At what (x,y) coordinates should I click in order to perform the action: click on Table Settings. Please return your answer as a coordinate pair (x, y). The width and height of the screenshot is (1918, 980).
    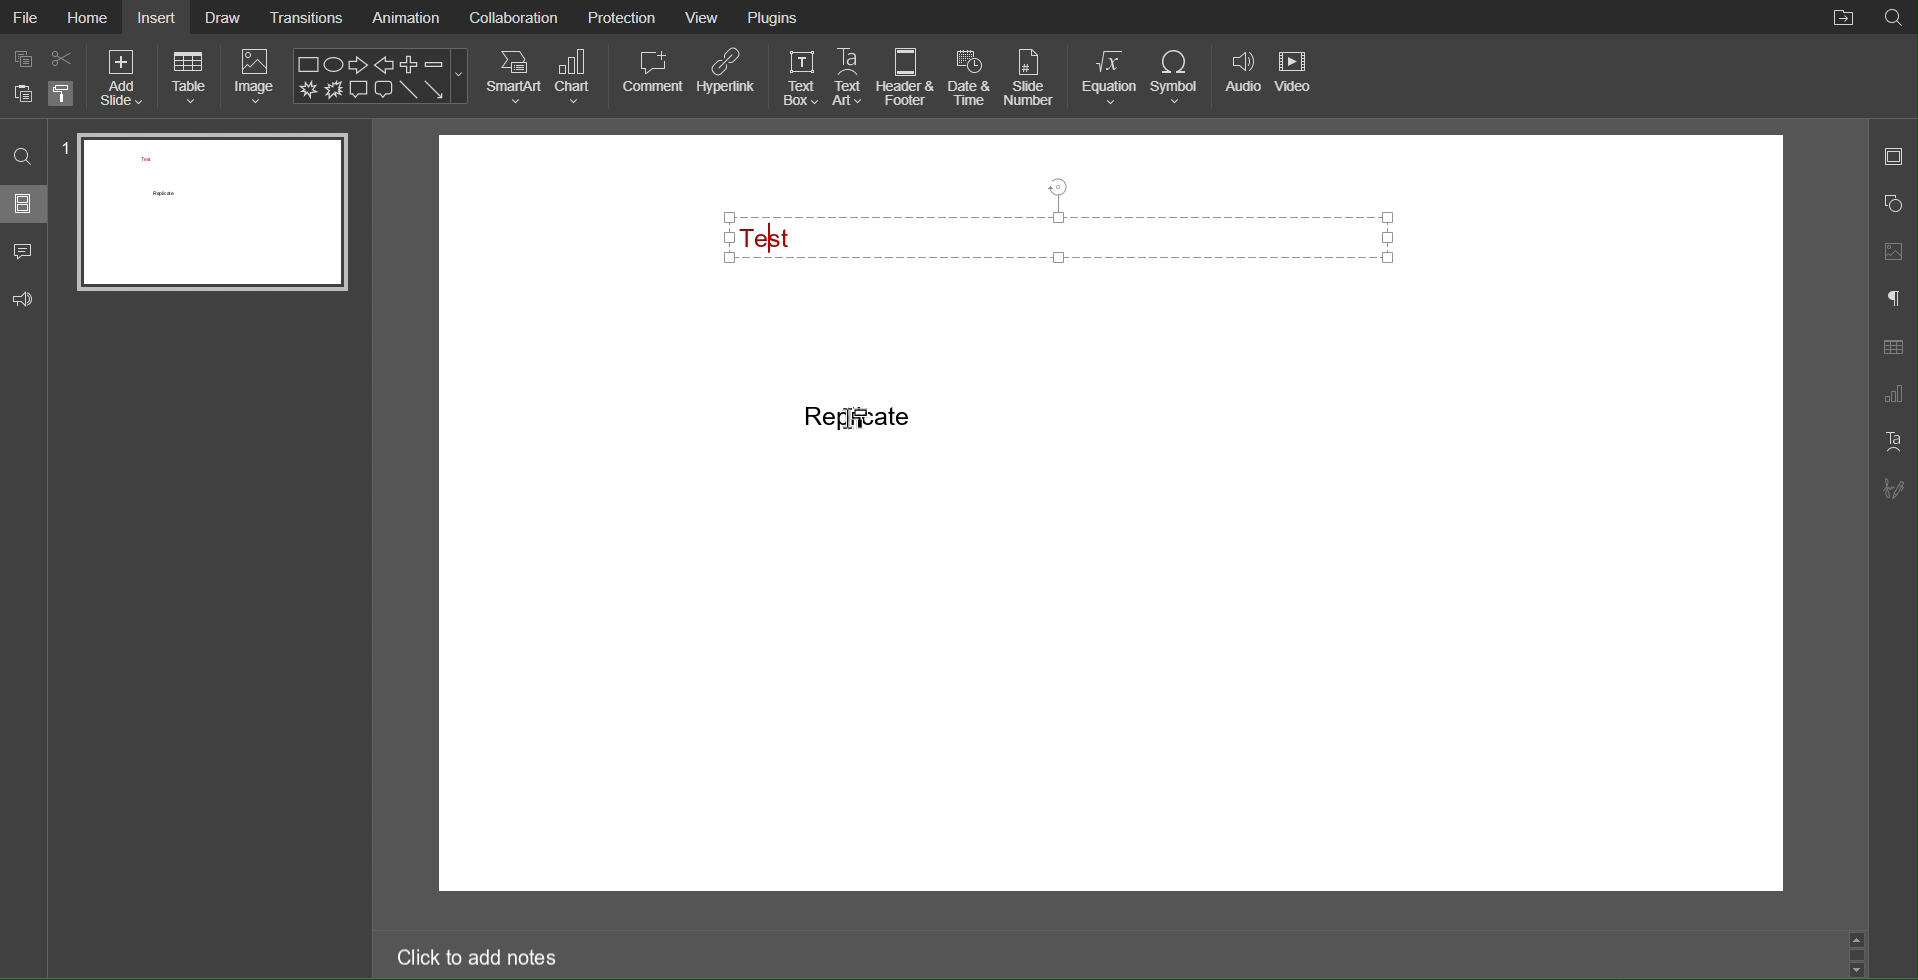
    Looking at the image, I should click on (1894, 347).